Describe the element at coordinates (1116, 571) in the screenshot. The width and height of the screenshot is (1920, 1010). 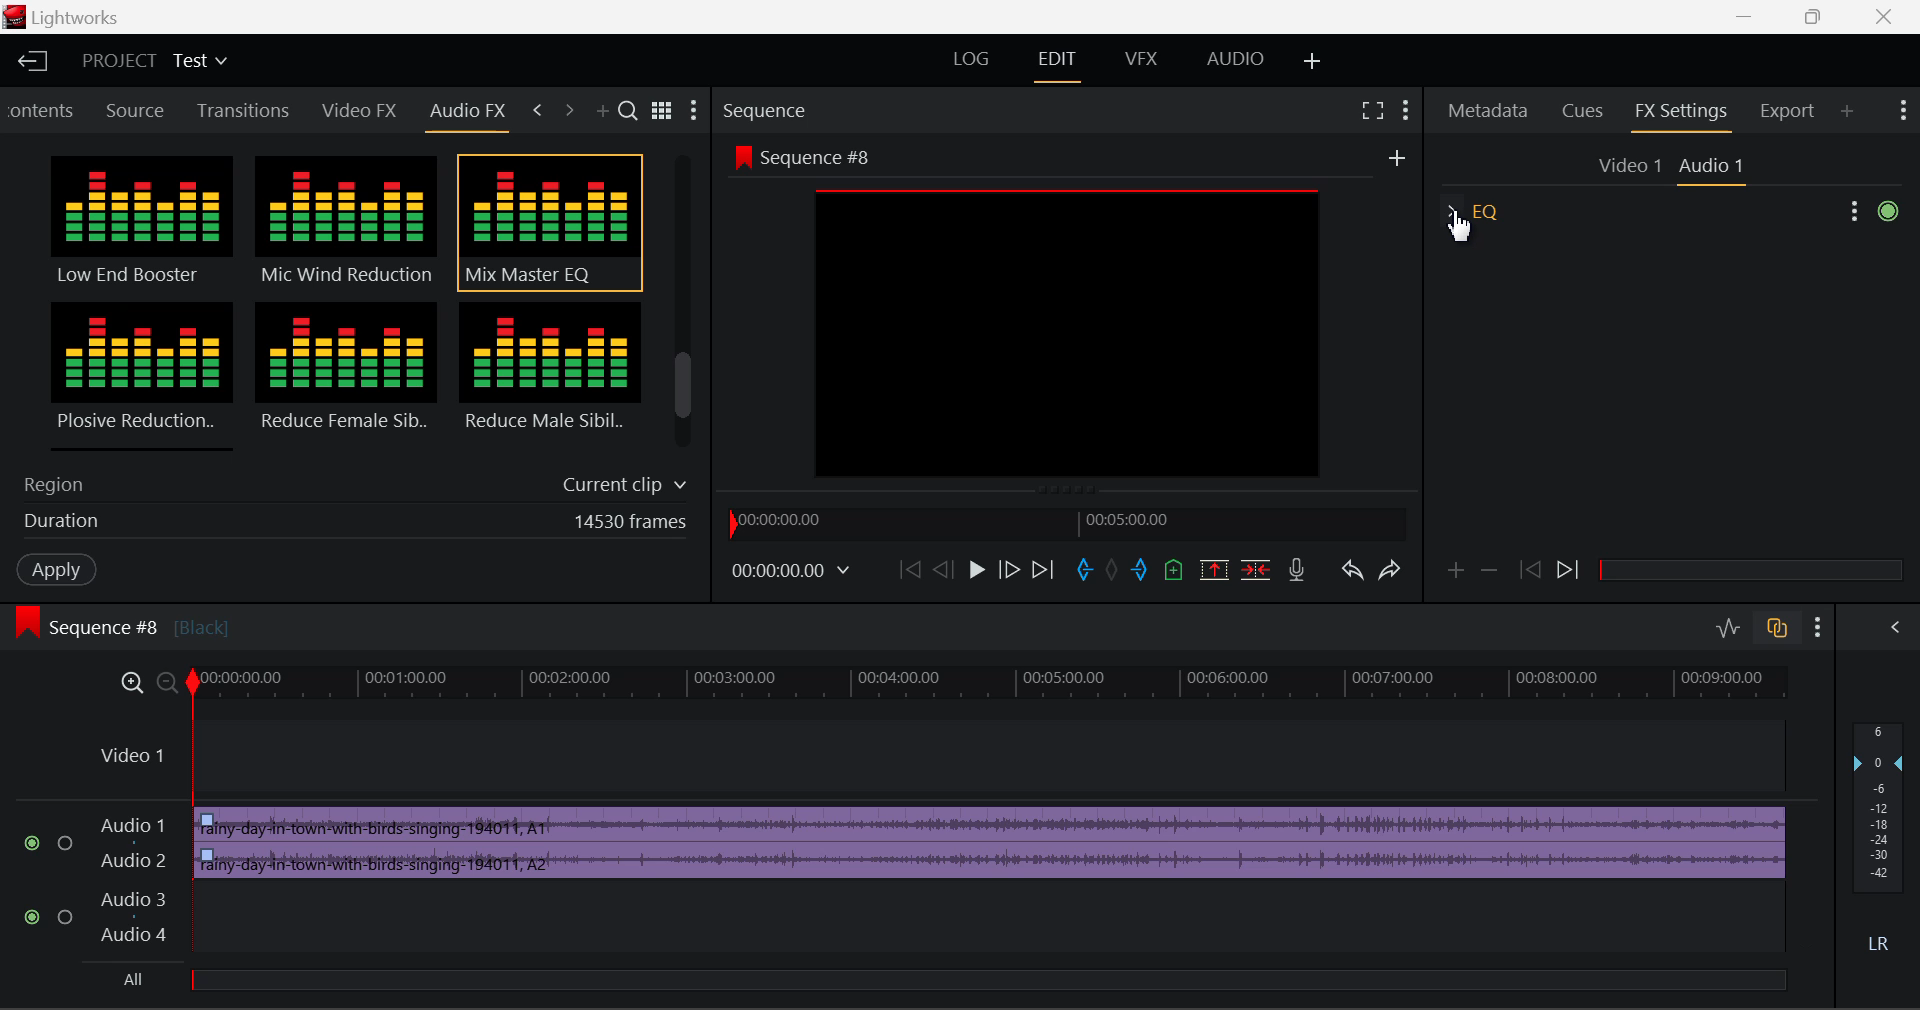
I see `Remove all marks` at that location.